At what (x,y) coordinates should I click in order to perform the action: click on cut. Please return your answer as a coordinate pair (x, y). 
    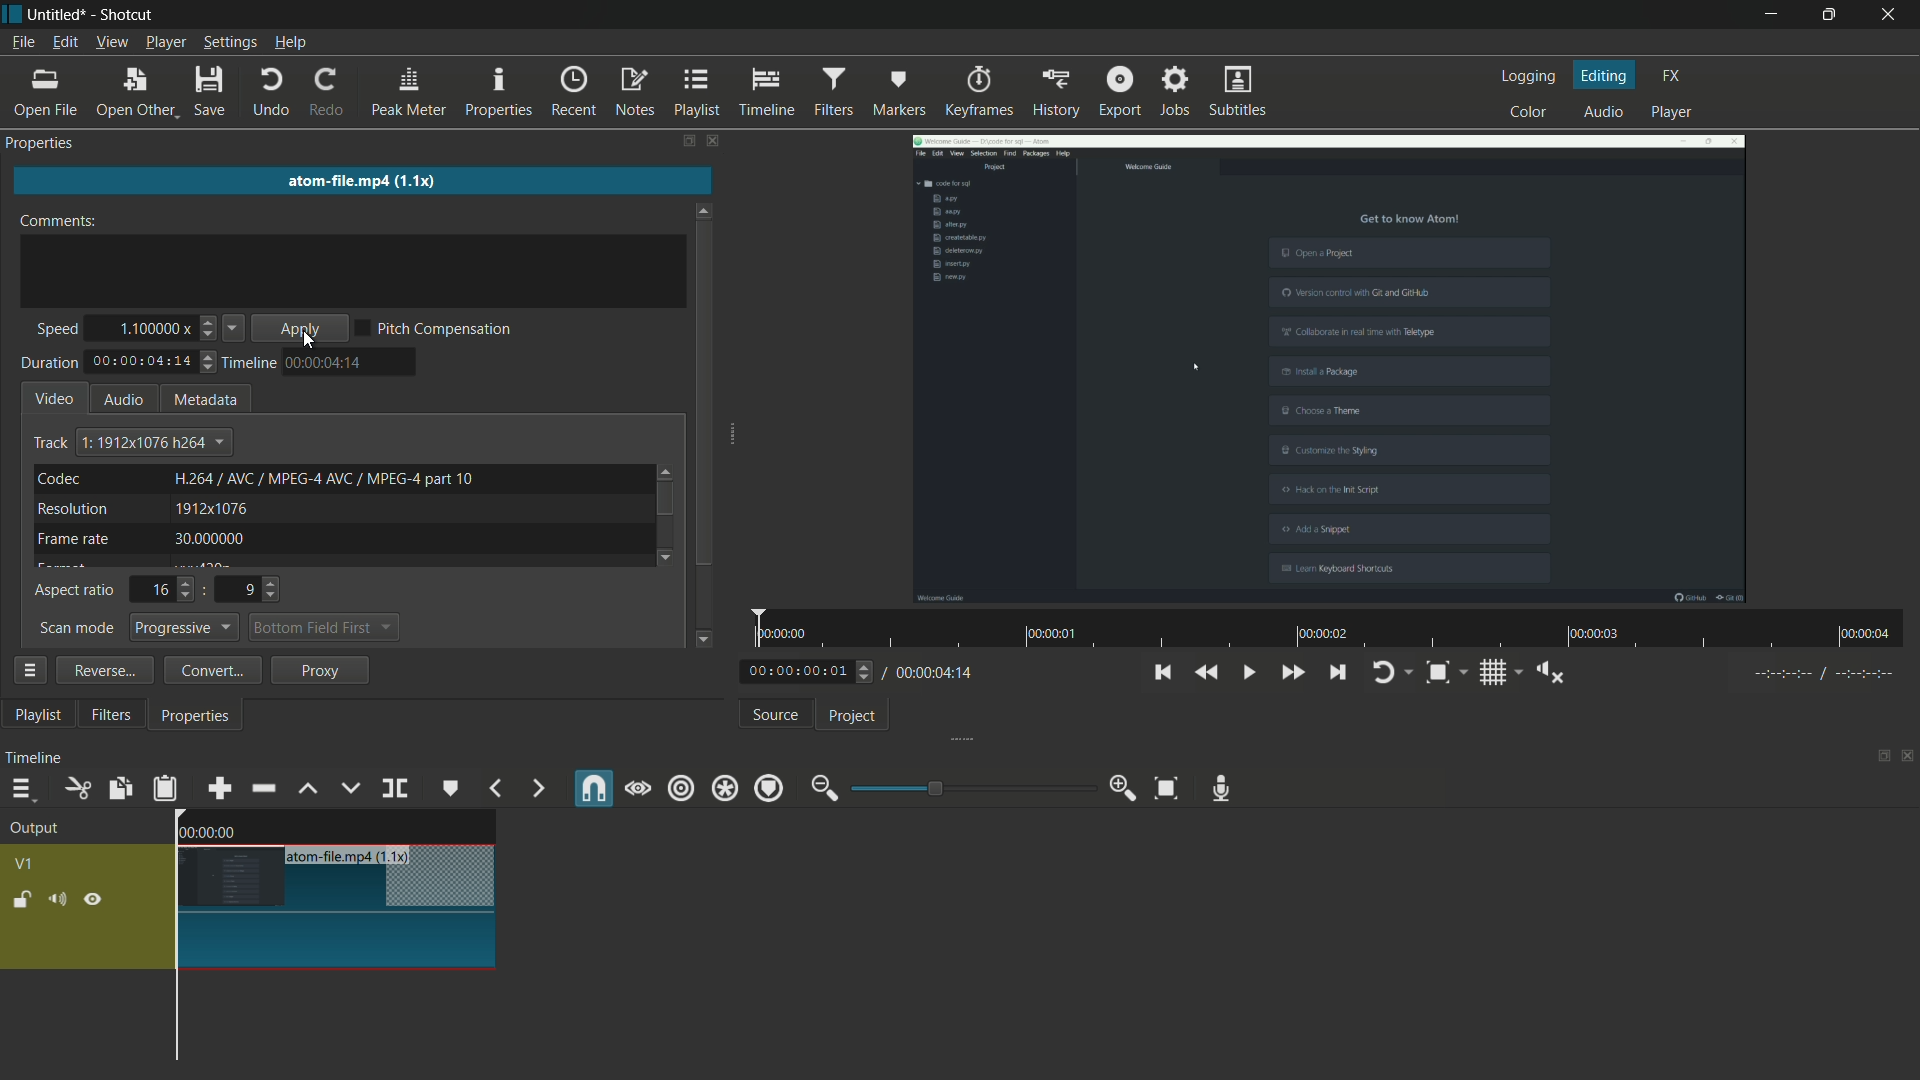
    Looking at the image, I should click on (77, 789).